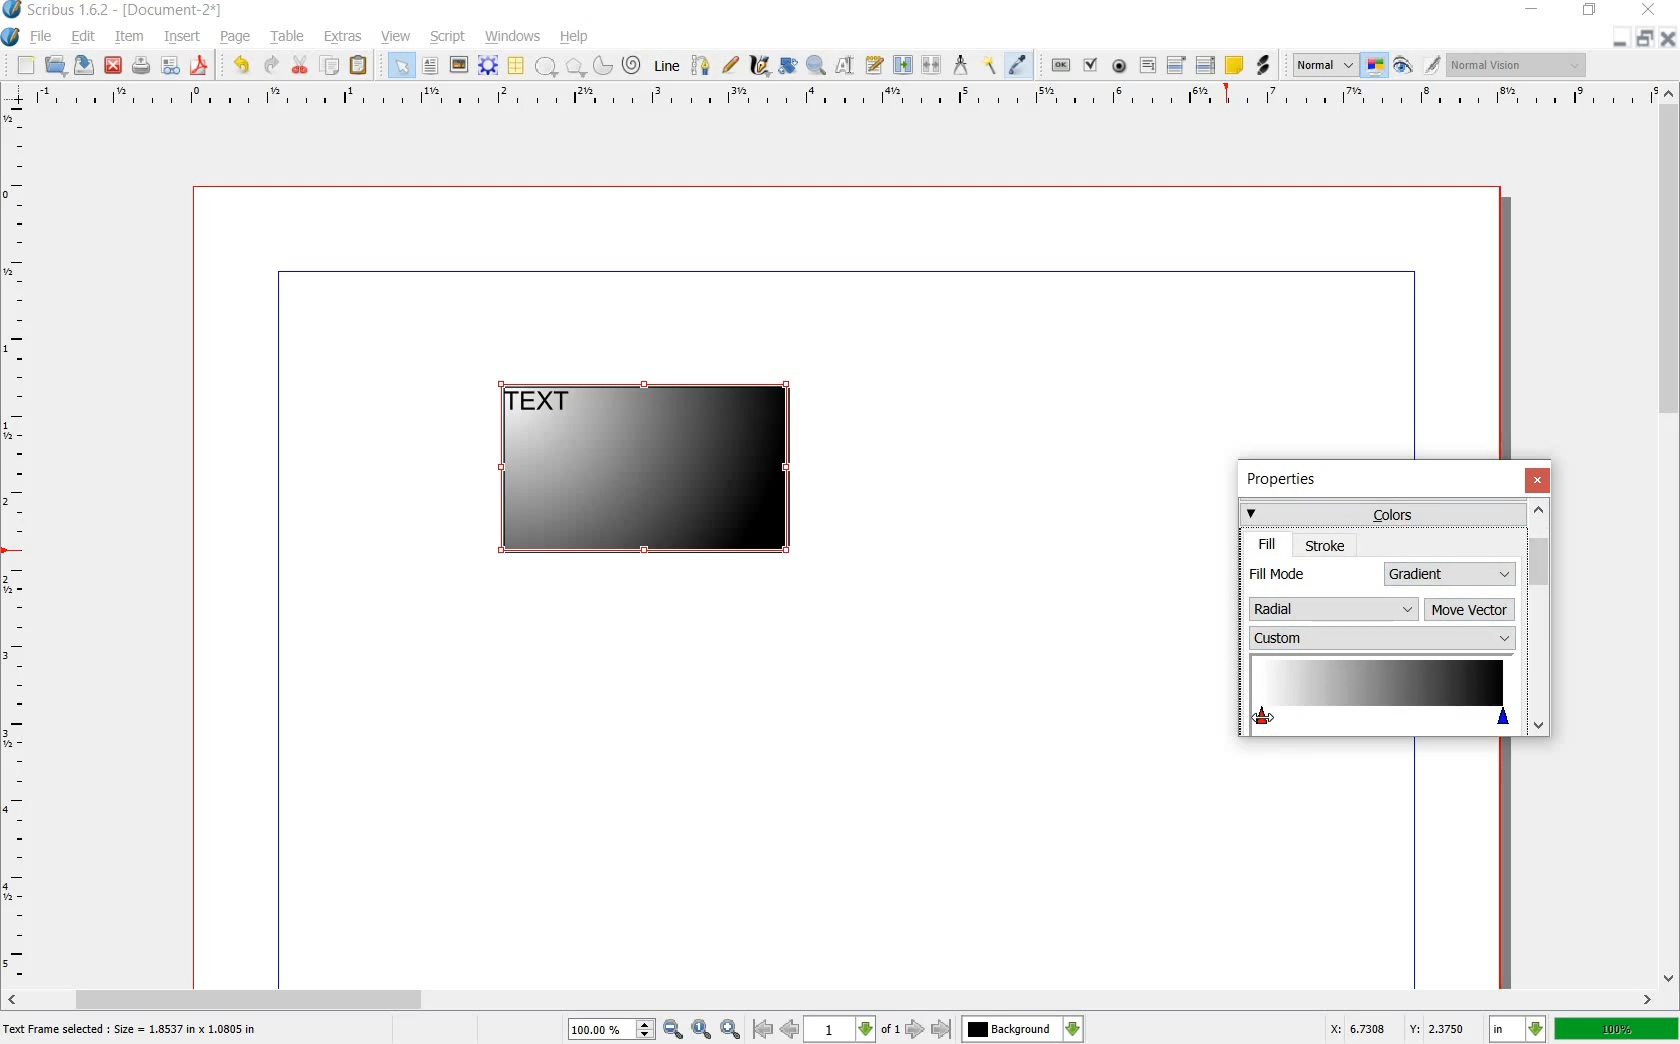  I want to click on paste, so click(359, 66).